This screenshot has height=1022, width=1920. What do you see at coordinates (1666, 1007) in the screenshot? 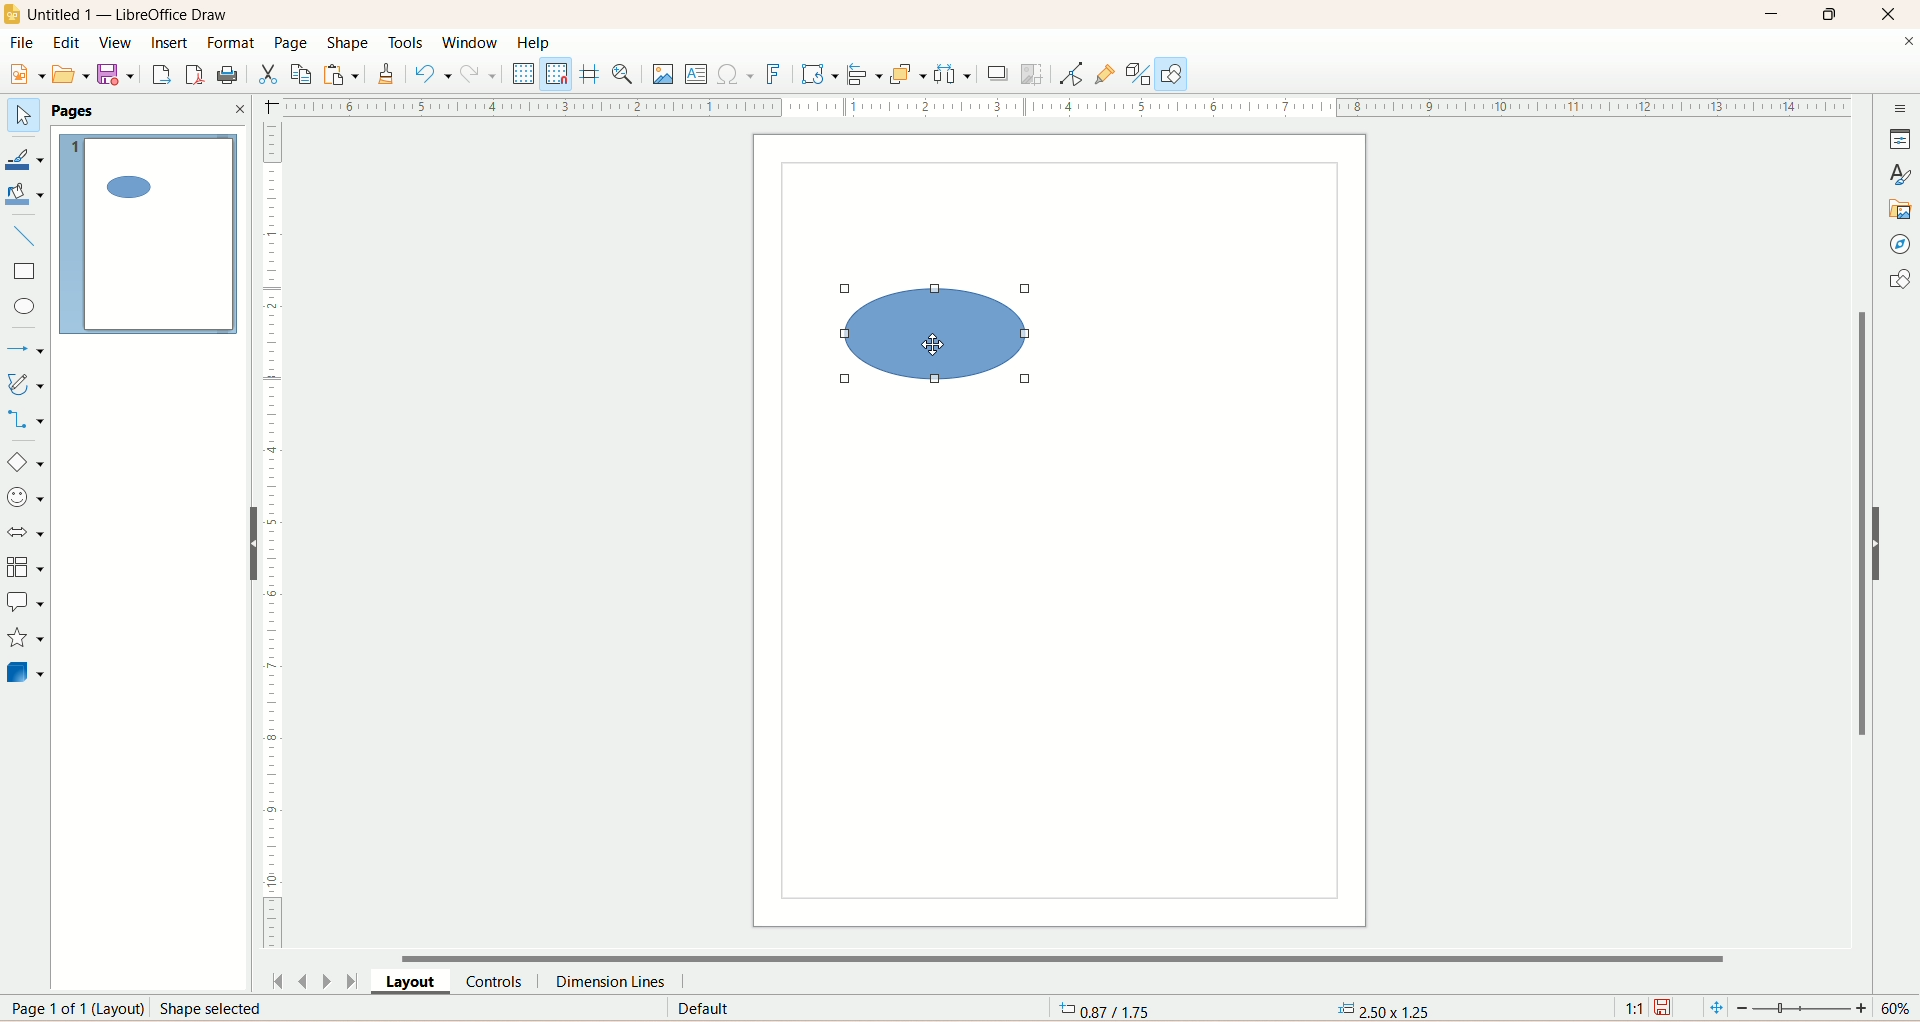
I see `save` at bounding box center [1666, 1007].